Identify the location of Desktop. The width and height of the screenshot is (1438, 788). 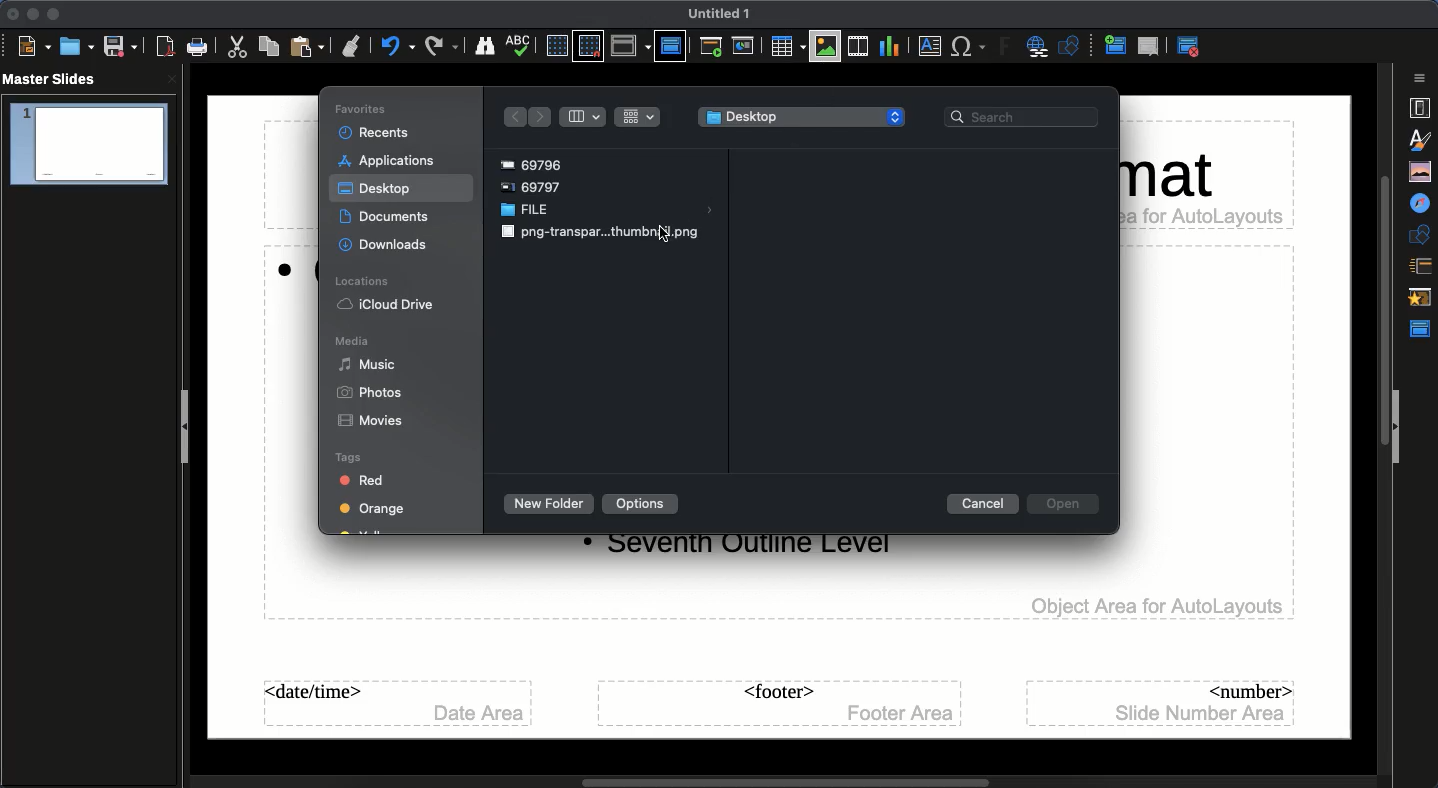
(803, 117).